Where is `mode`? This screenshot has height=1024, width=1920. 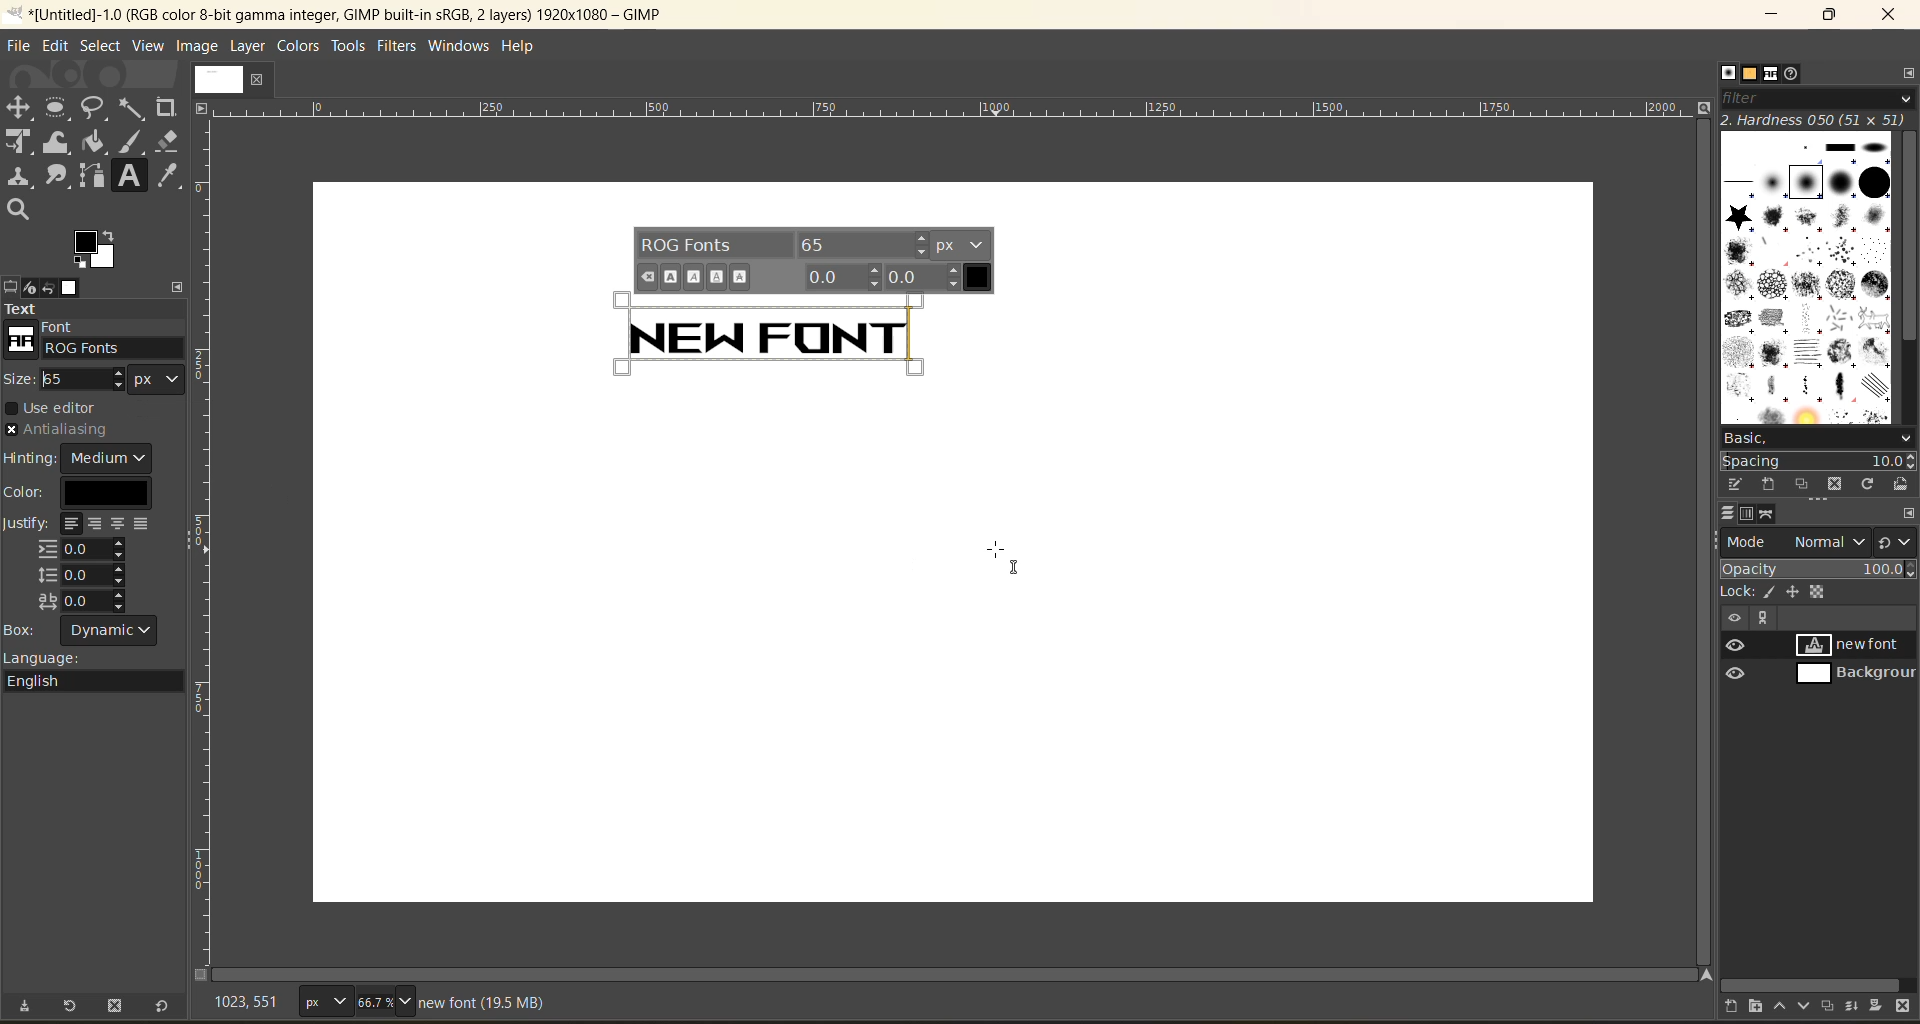
mode is located at coordinates (1793, 543).